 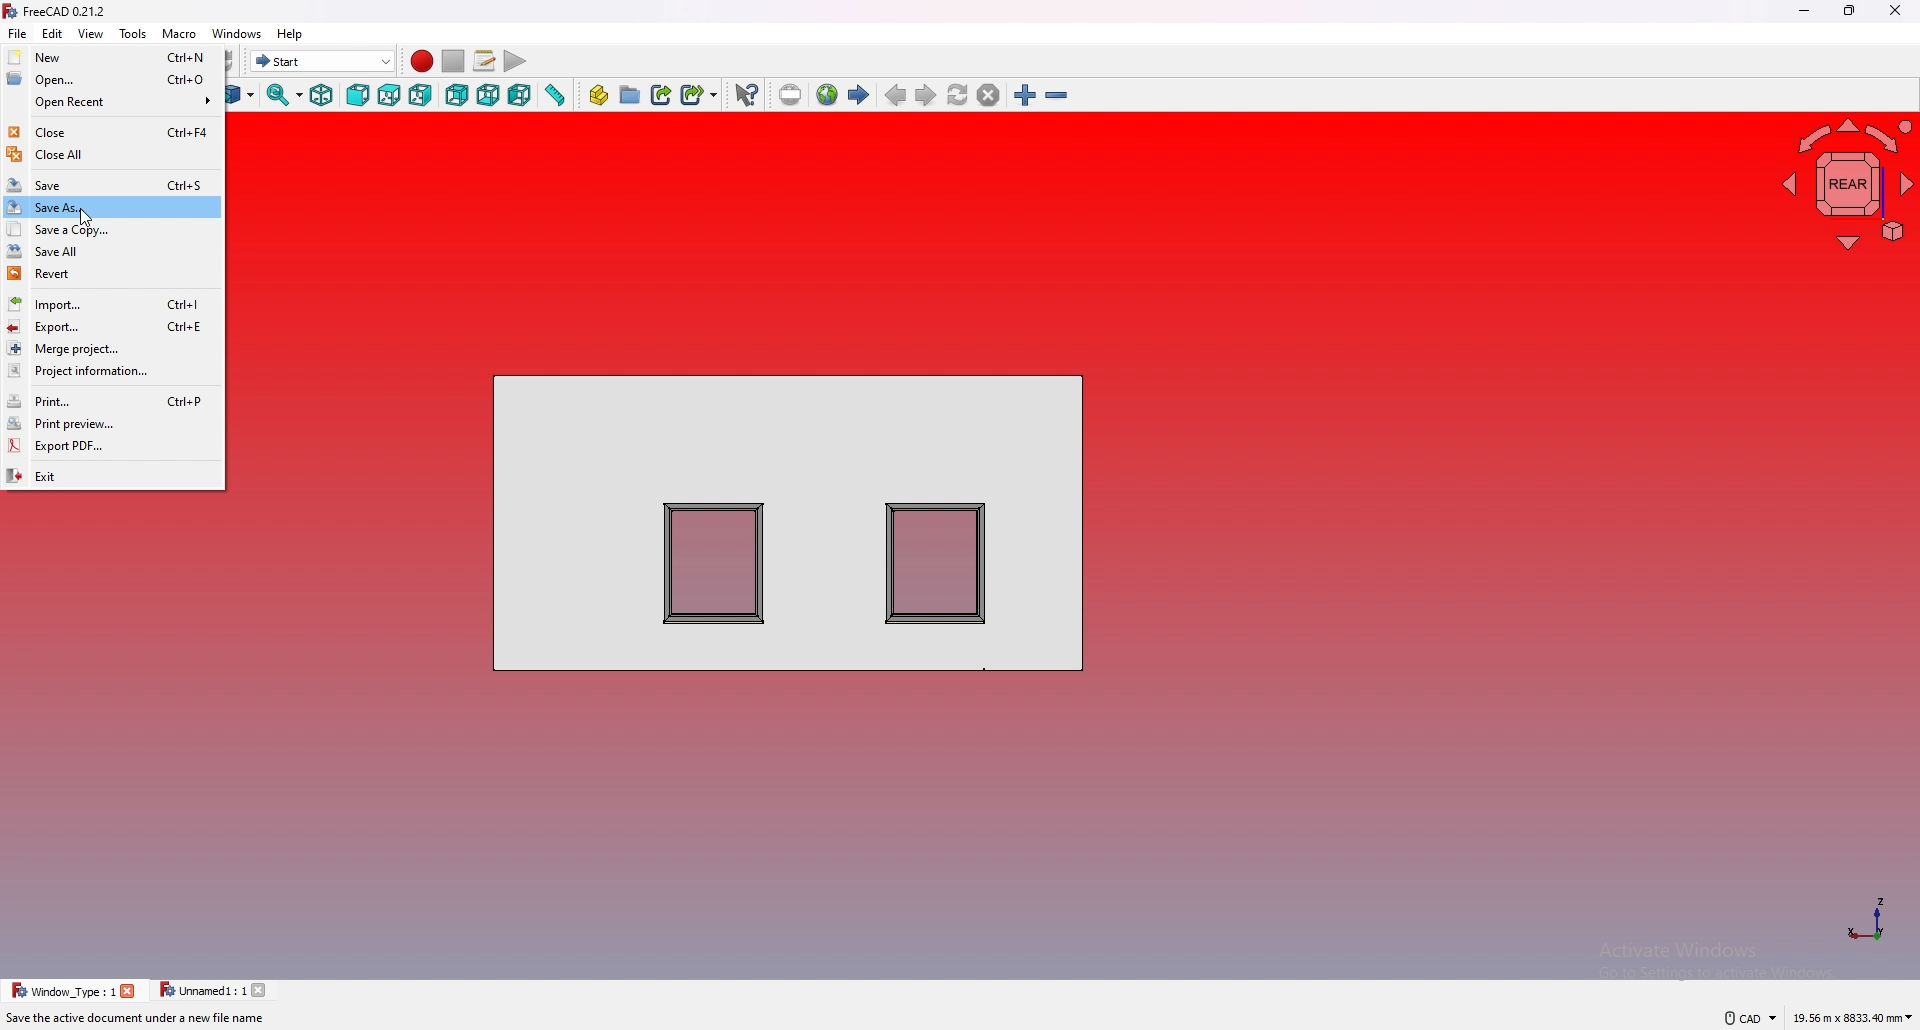 What do you see at coordinates (113, 207) in the screenshot?
I see `save as` at bounding box center [113, 207].